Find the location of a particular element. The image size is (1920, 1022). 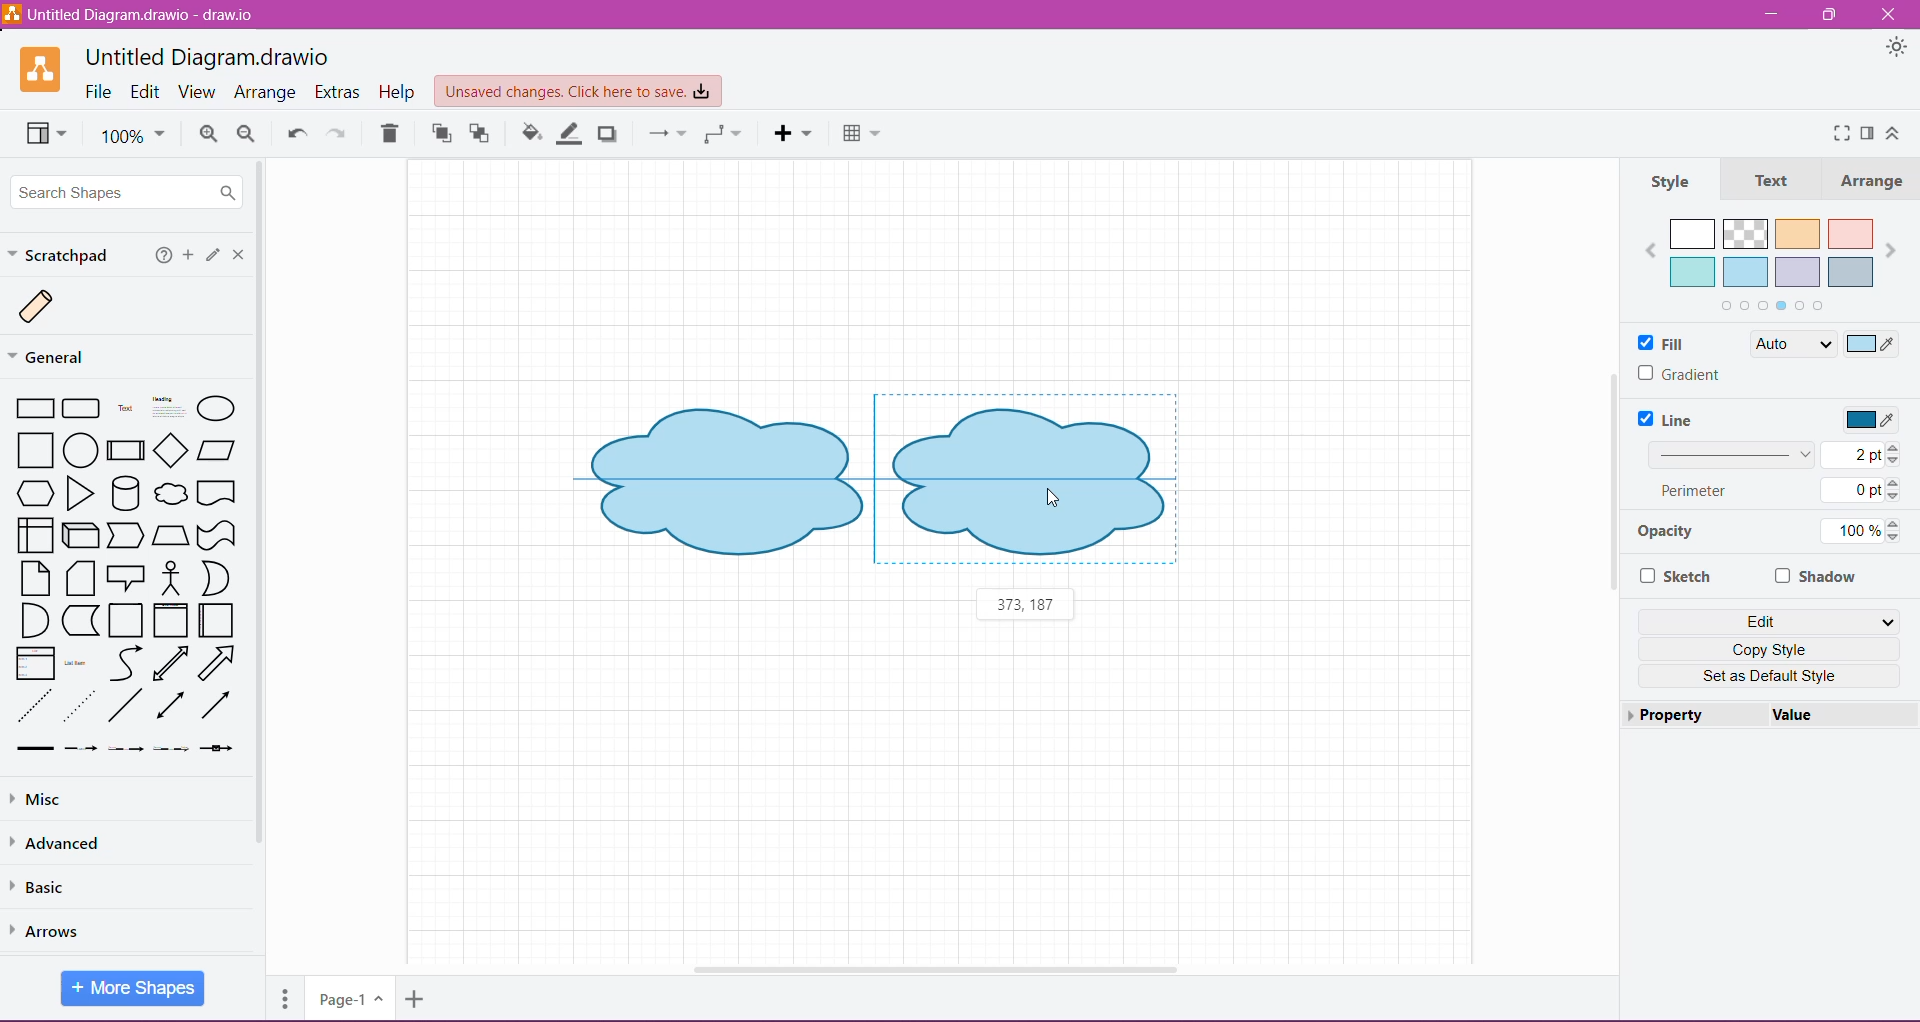

Scratchpad is located at coordinates (62, 255).